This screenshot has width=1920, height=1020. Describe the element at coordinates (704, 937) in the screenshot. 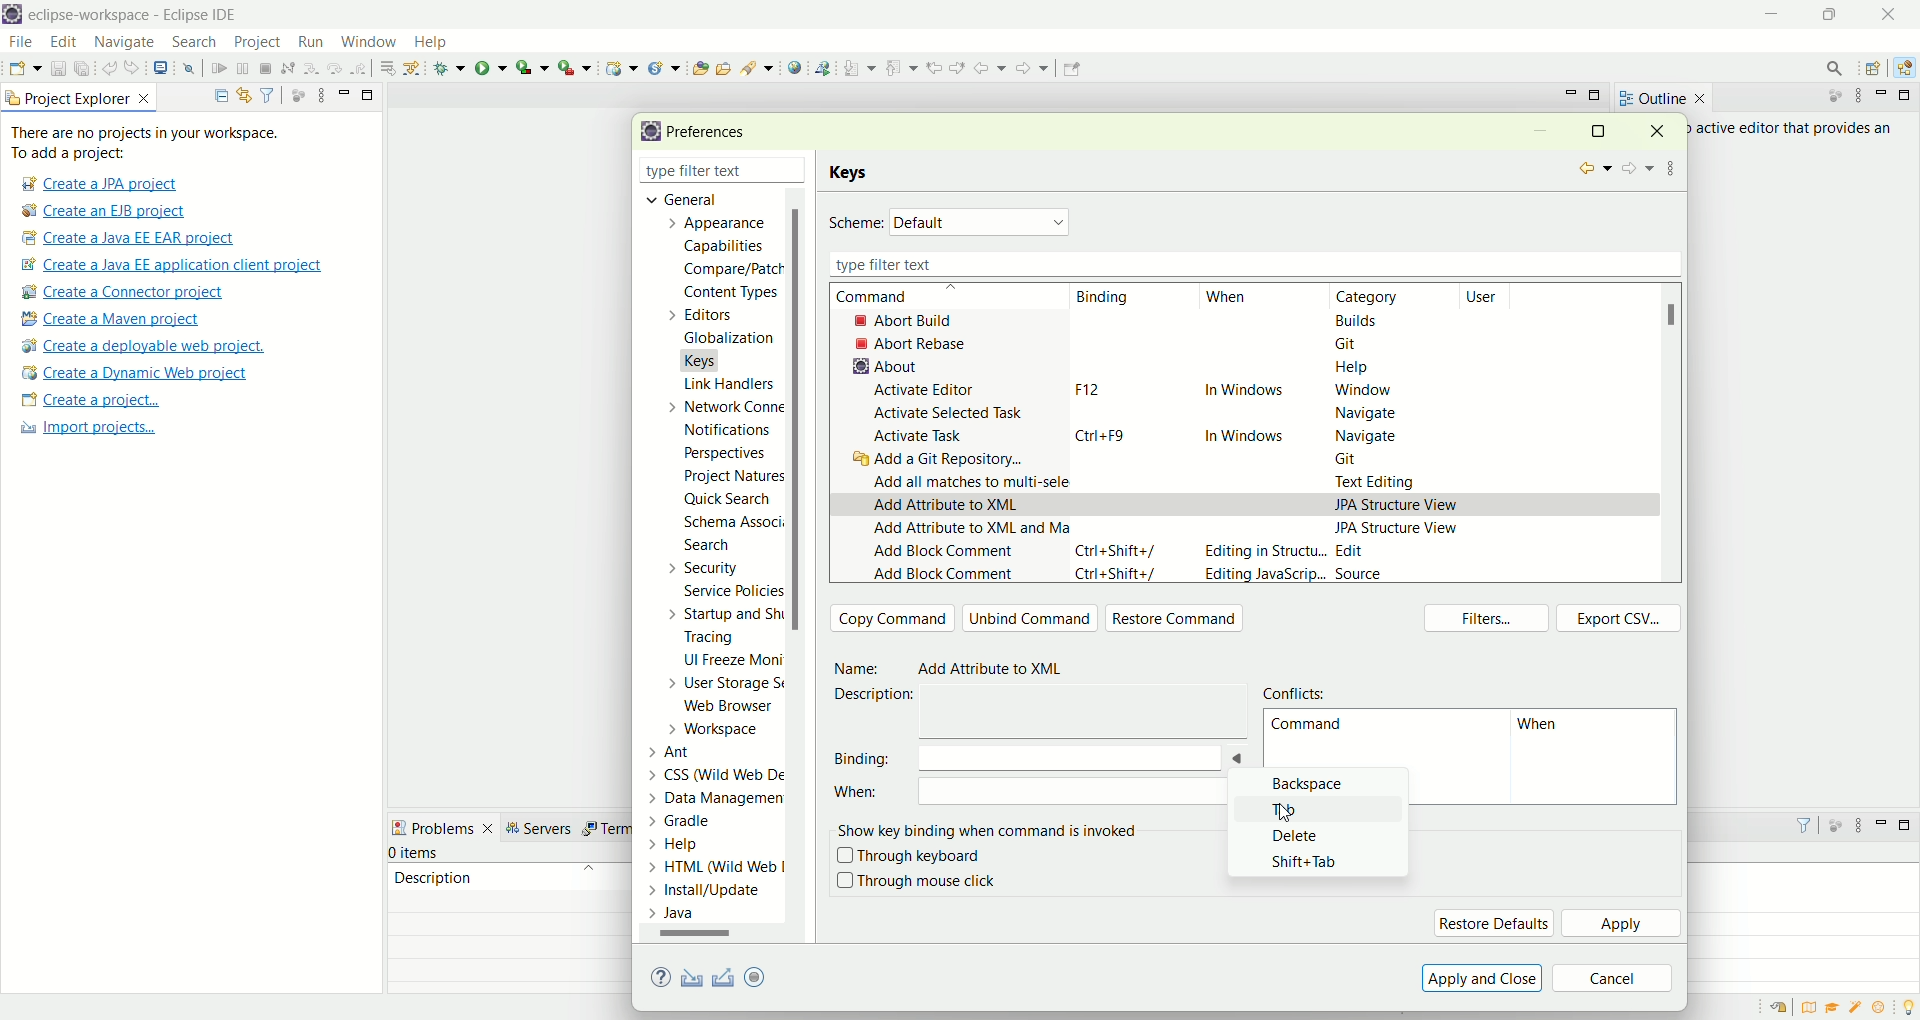

I see `scroll bar` at that location.